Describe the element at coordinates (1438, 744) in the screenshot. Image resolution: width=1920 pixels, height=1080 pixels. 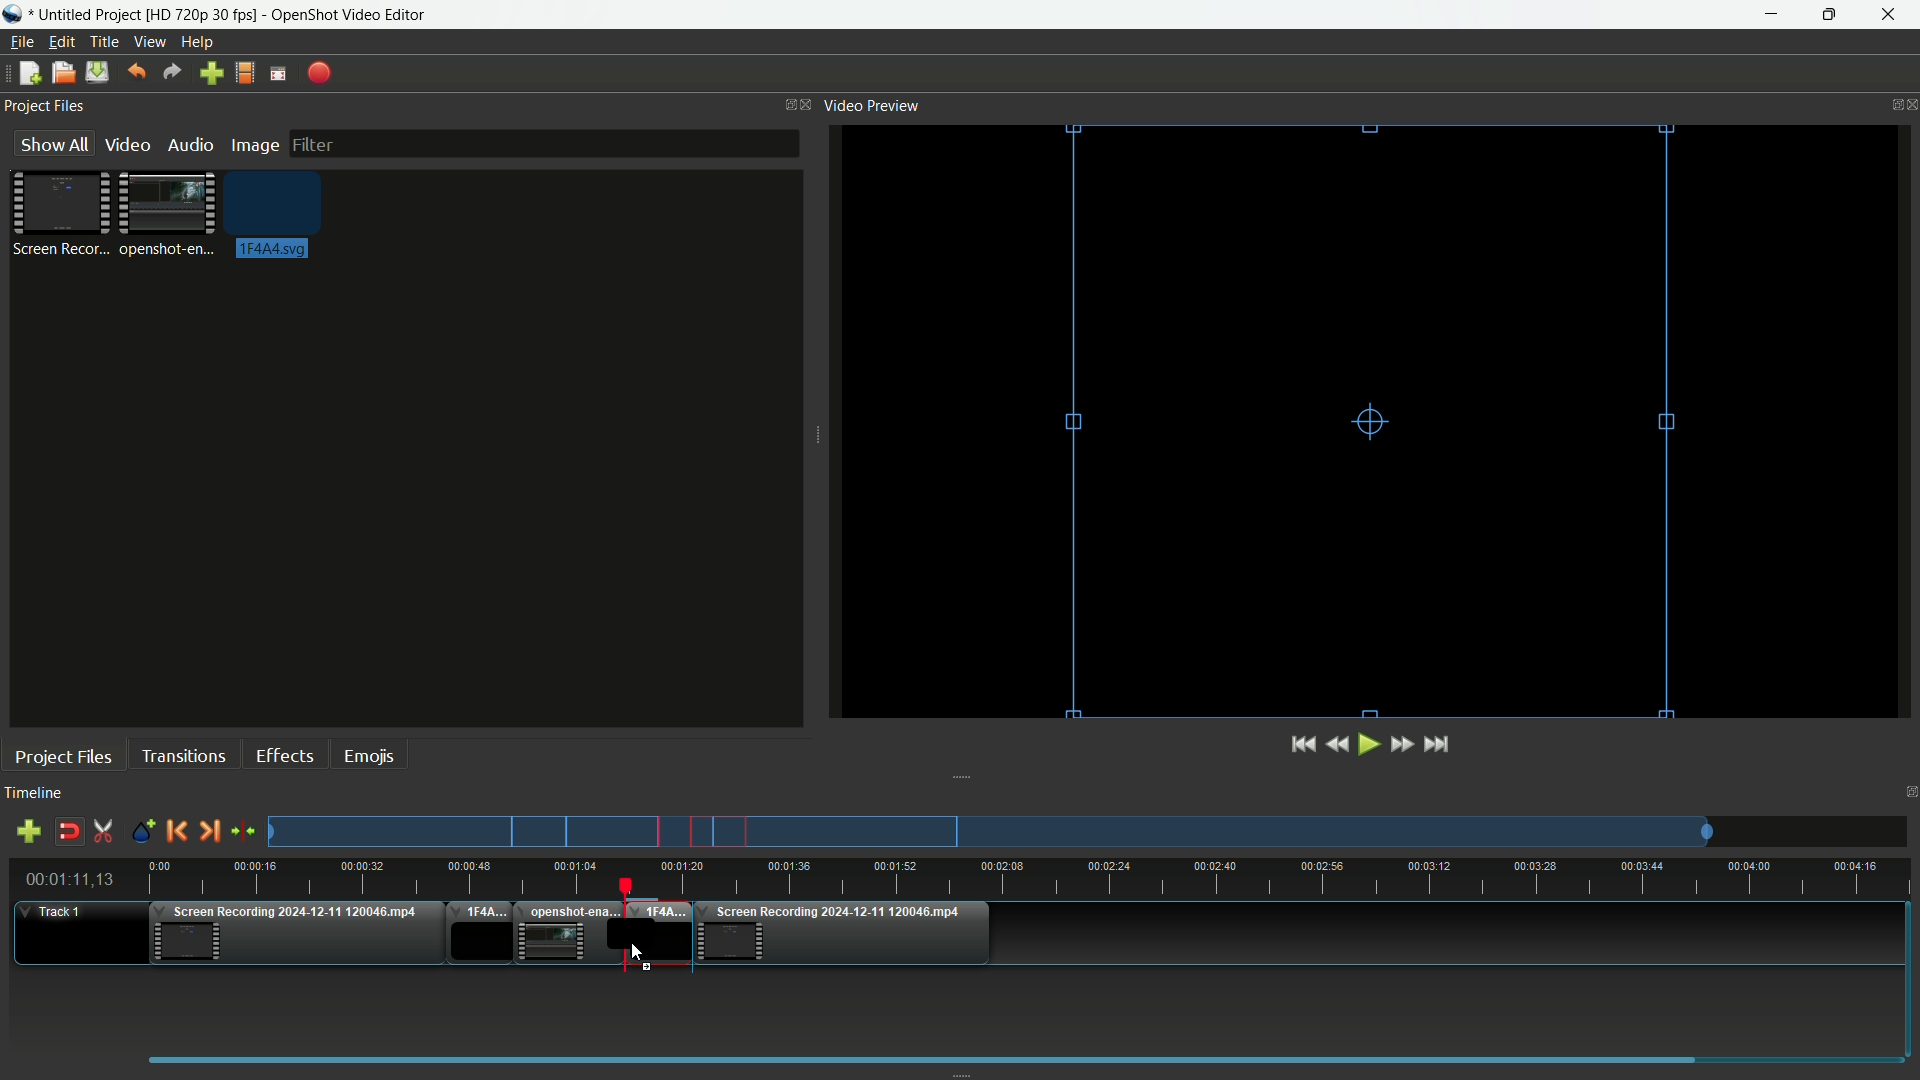
I see `Jump to end` at that location.